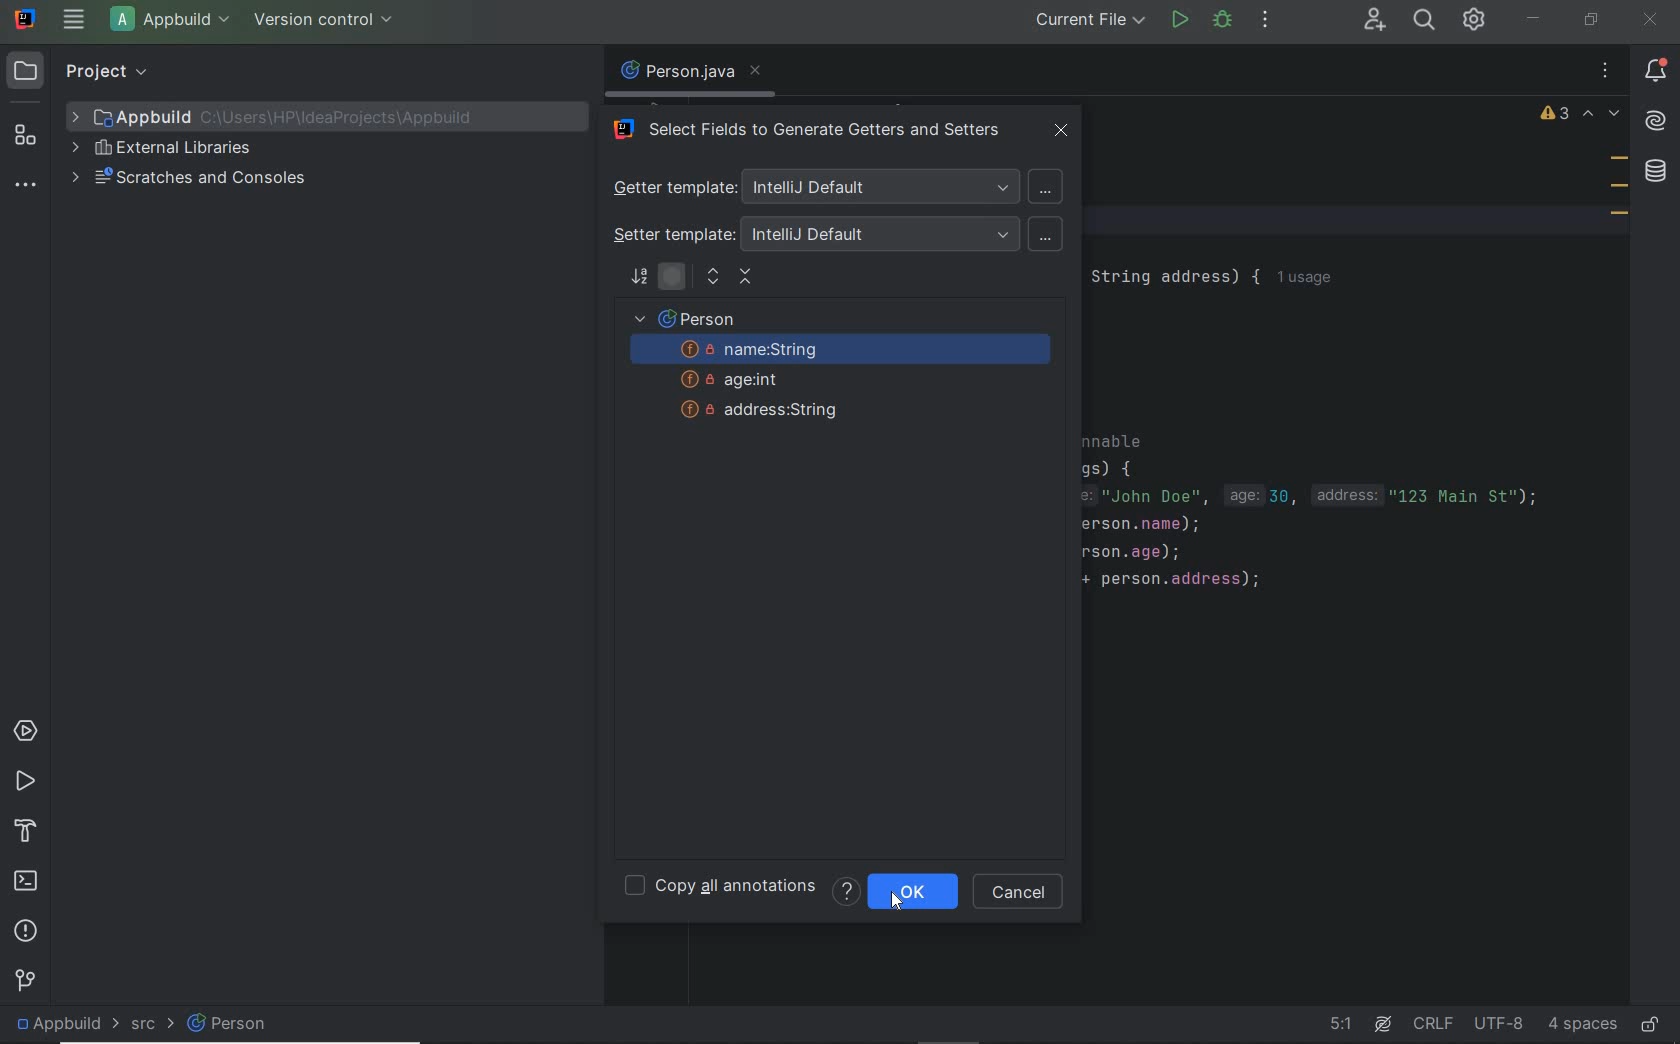  I want to click on project file name, so click(57, 1022).